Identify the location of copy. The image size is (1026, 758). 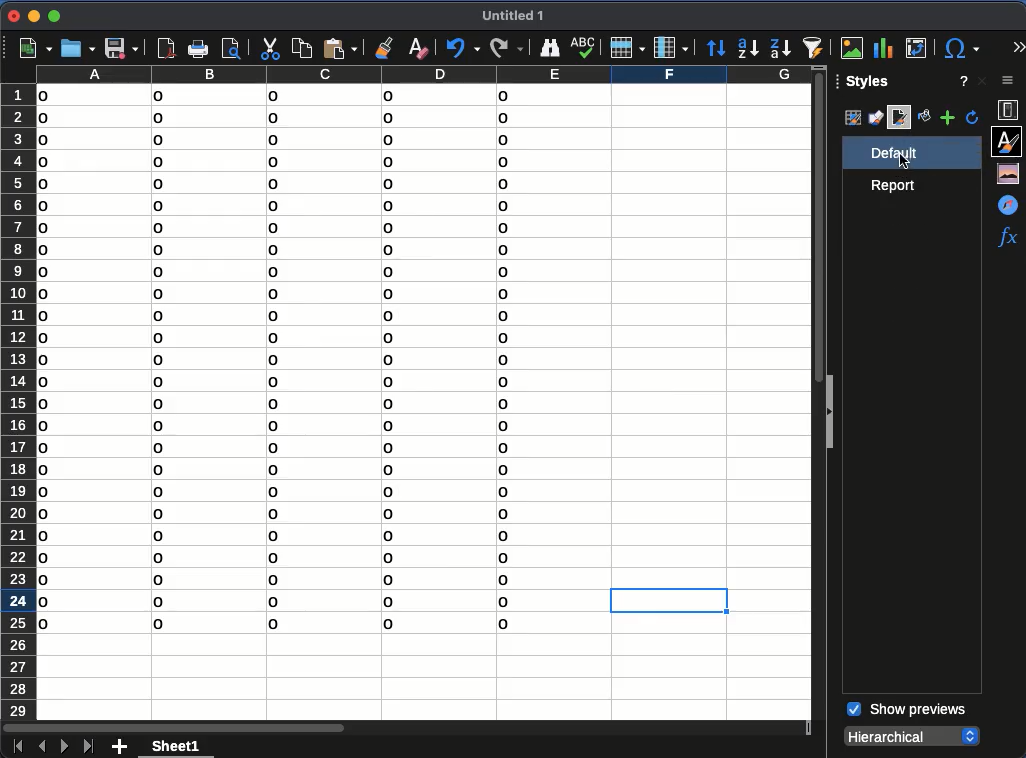
(301, 46).